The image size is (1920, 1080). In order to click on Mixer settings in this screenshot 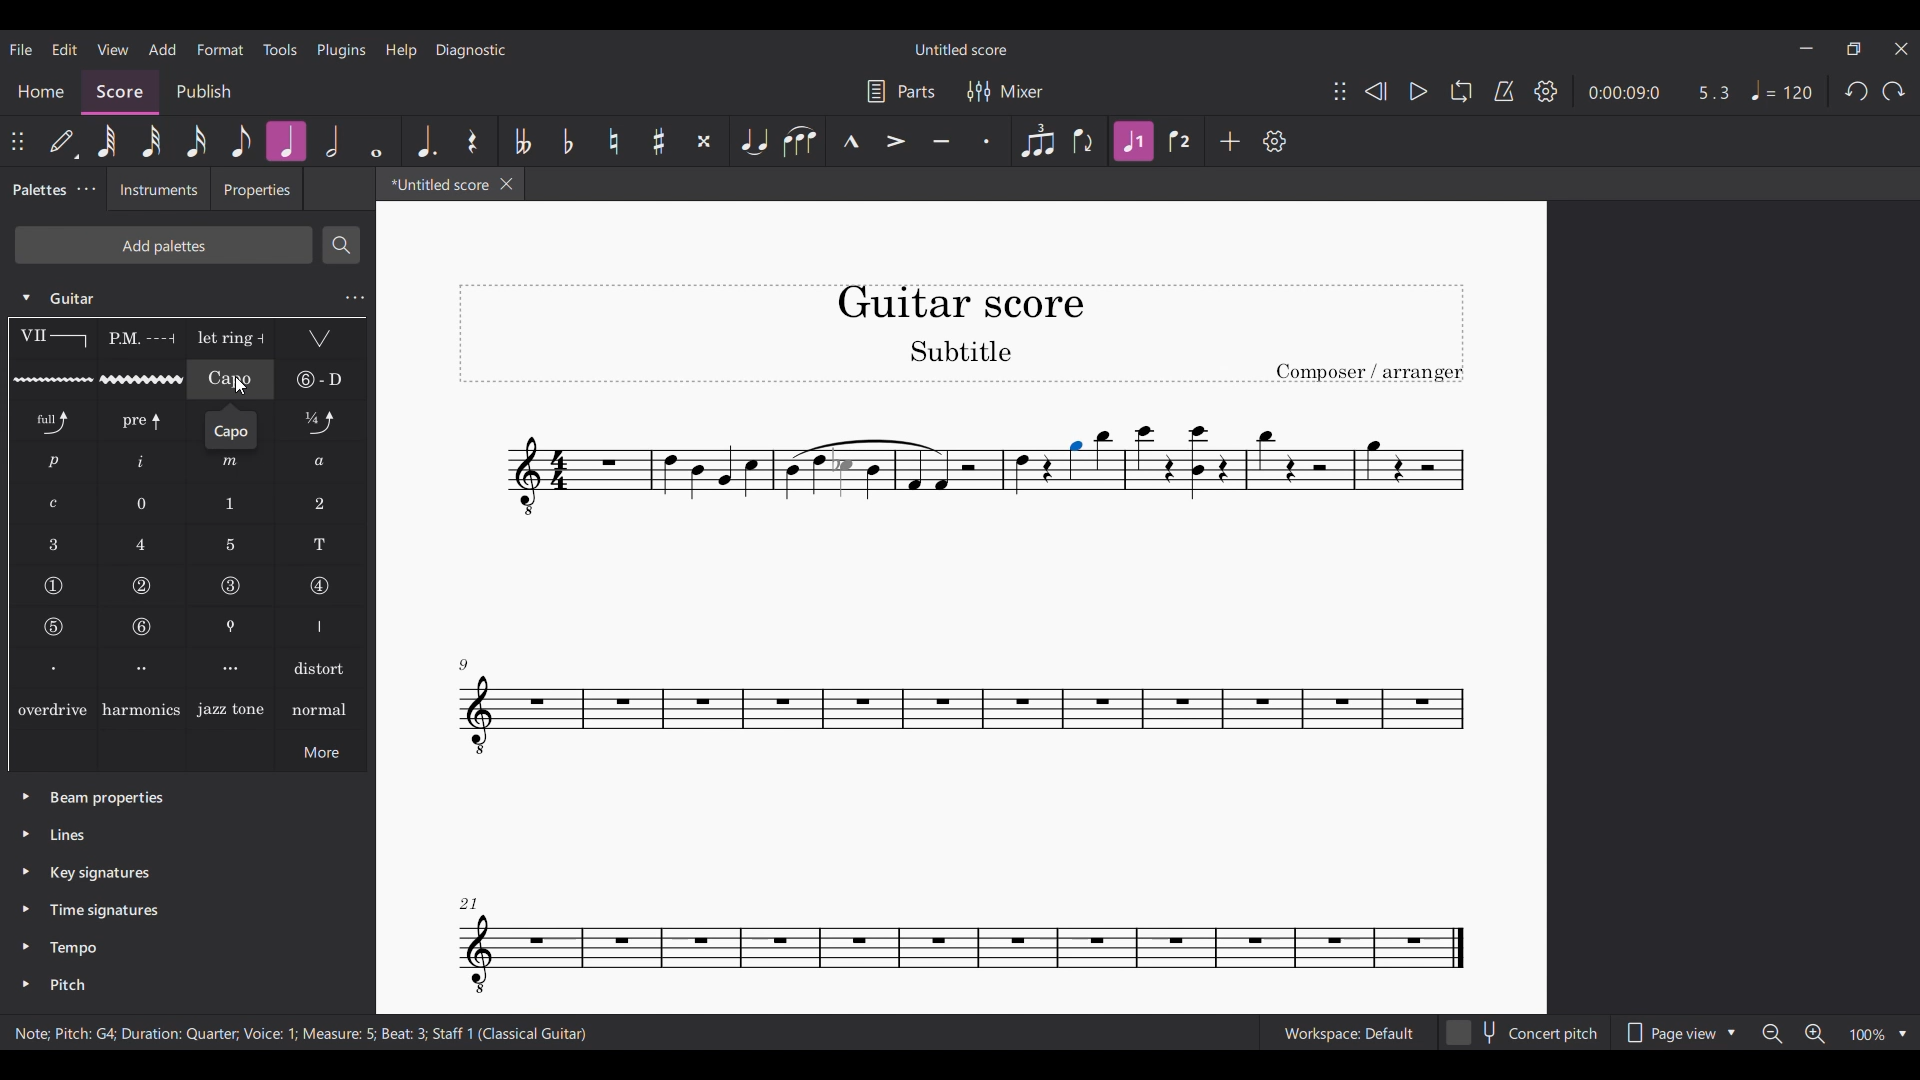, I will do `click(1005, 91)`.